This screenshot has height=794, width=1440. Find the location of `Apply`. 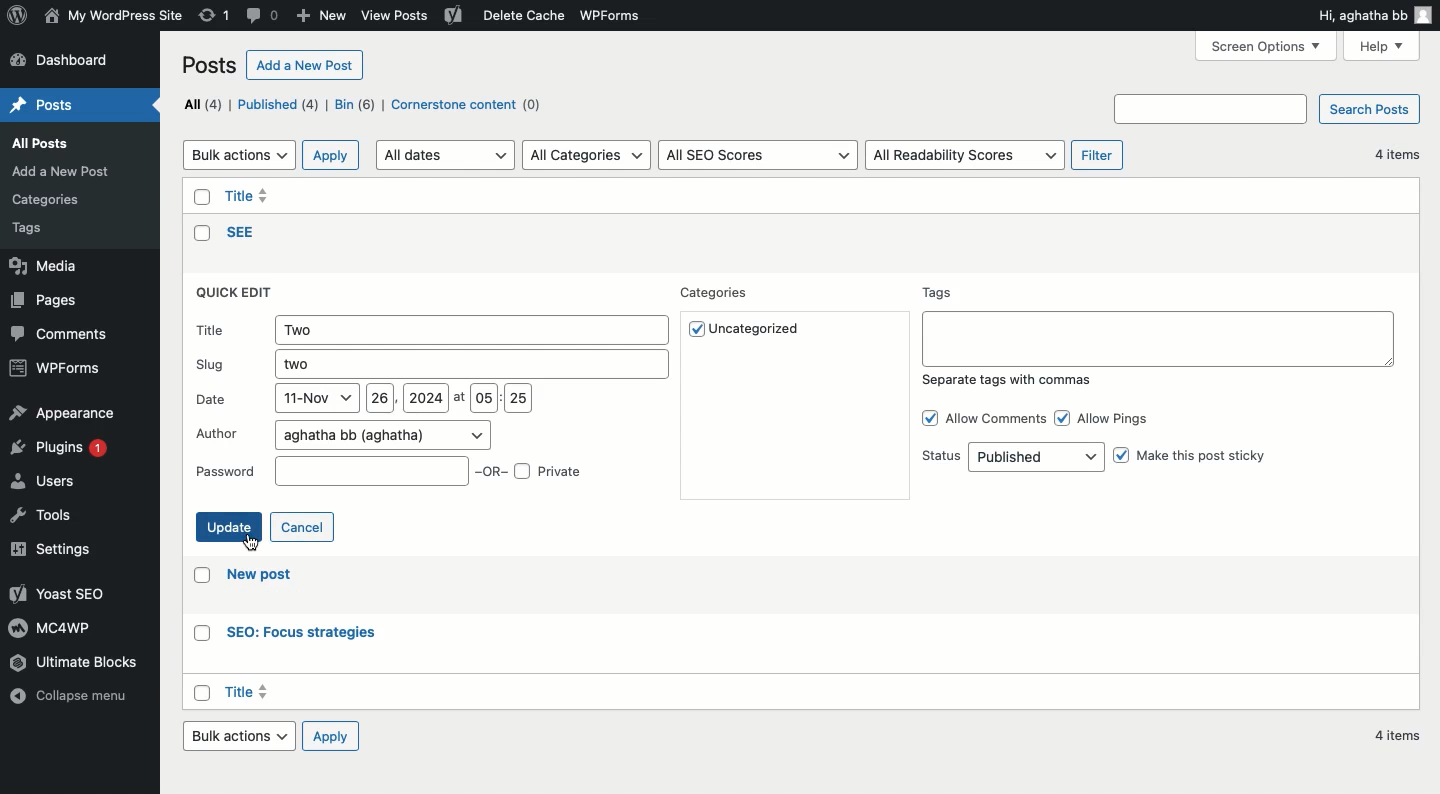

Apply is located at coordinates (338, 736).